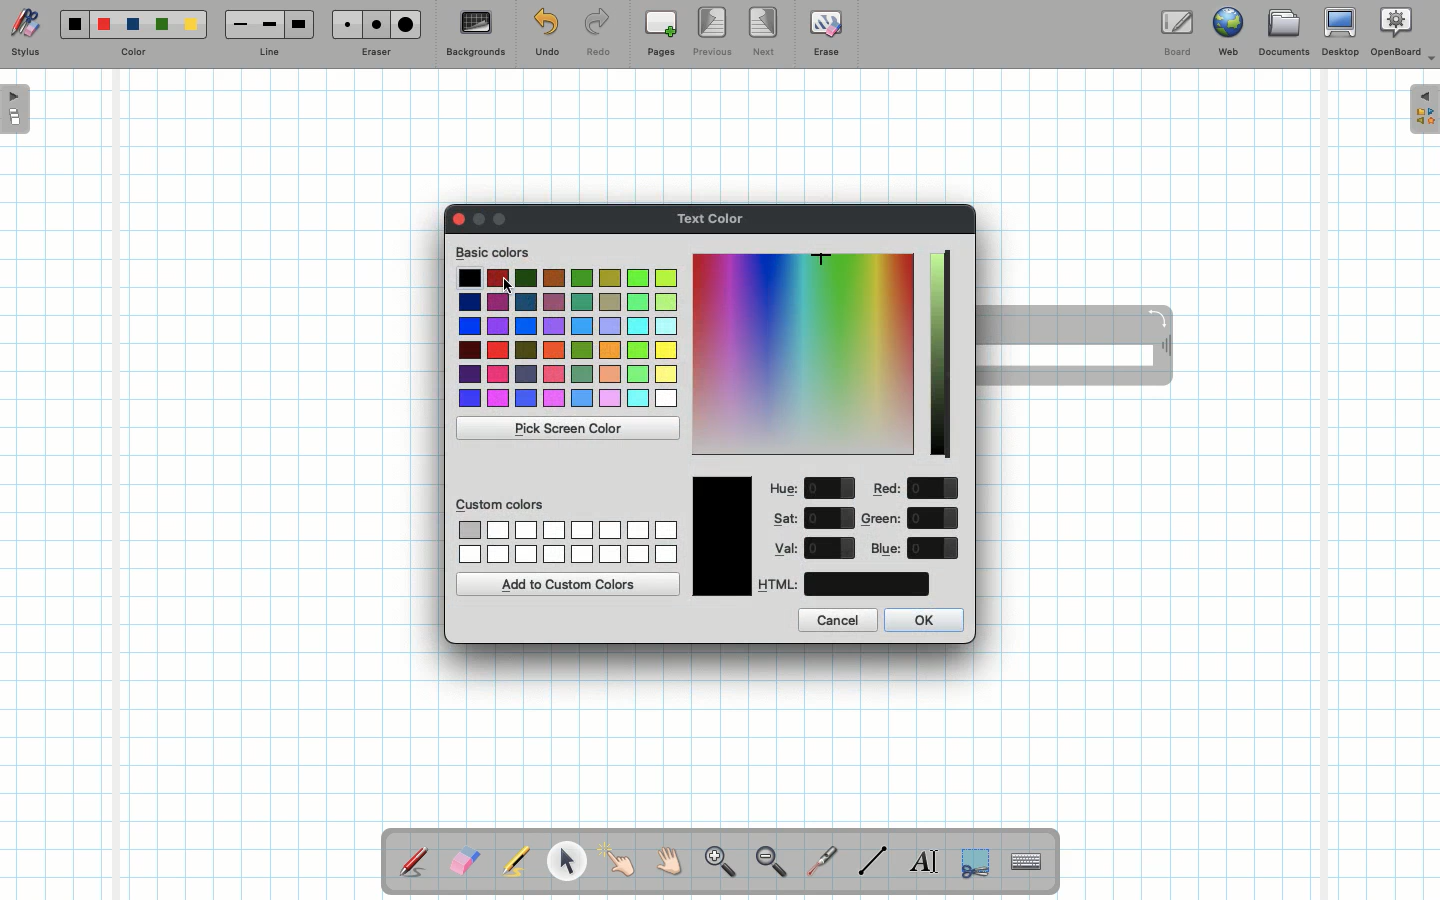  Describe the element at coordinates (618, 861) in the screenshot. I see `Pointer` at that location.